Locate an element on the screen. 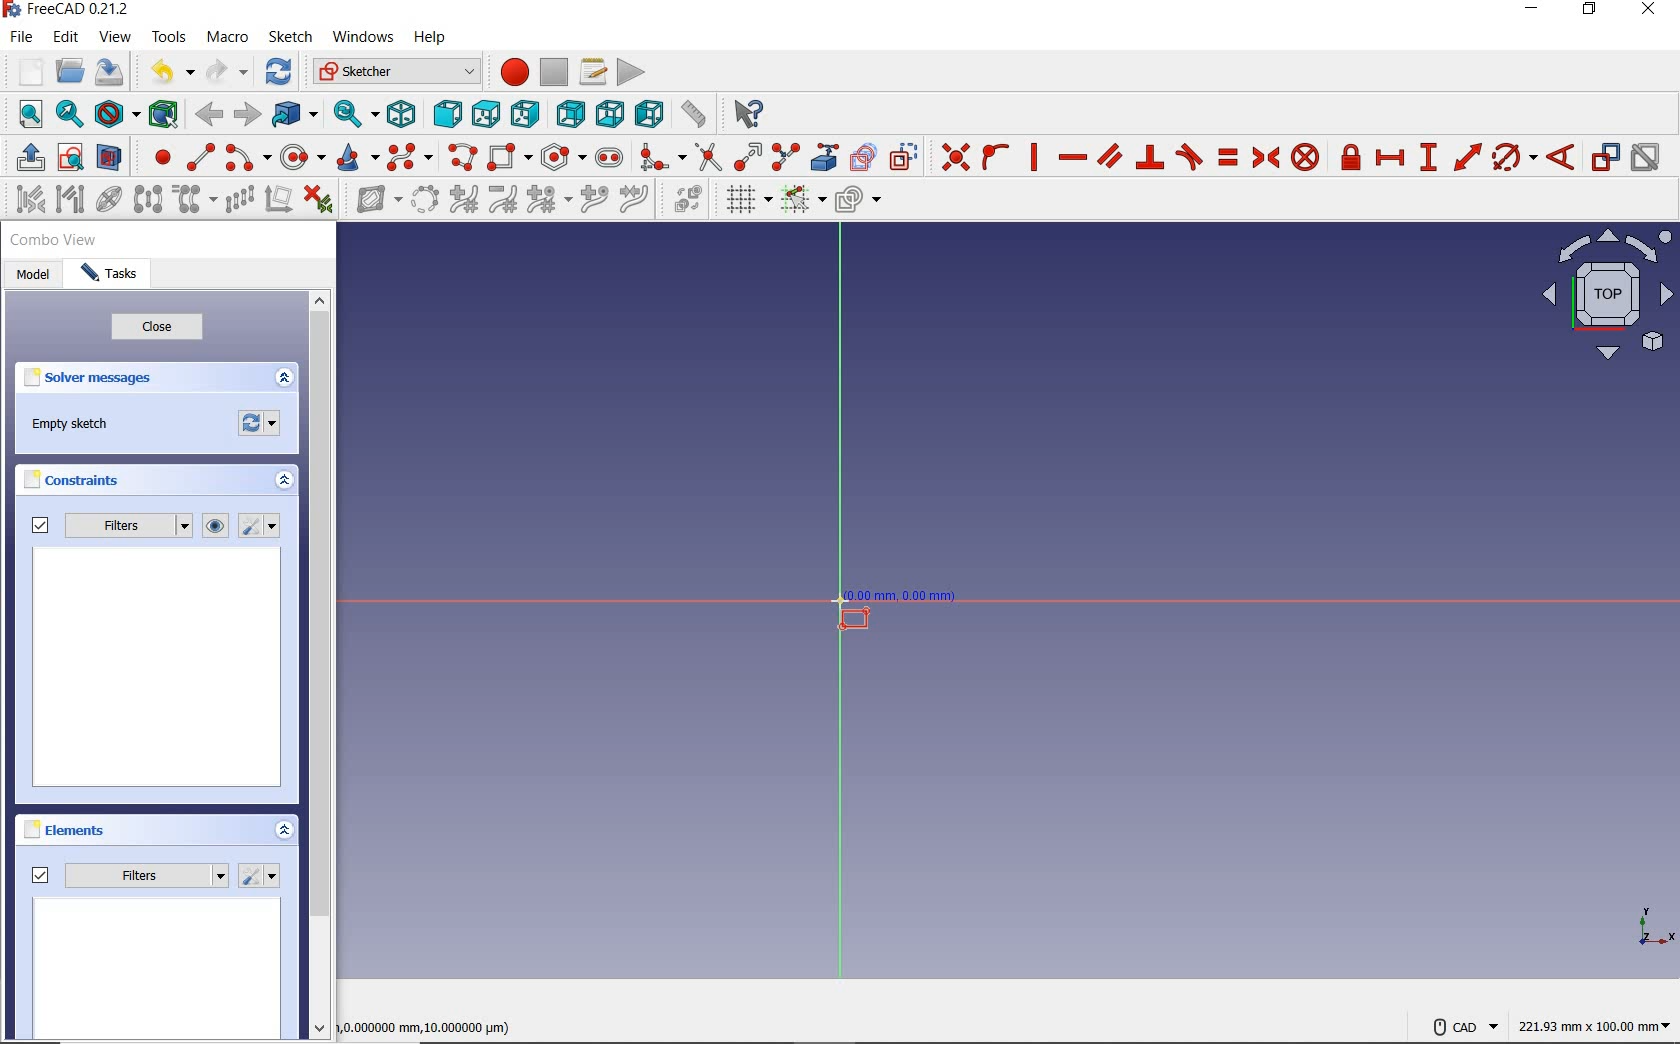 The width and height of the screenshot is (1680, 1044). model is located at coordinates (32, 276).